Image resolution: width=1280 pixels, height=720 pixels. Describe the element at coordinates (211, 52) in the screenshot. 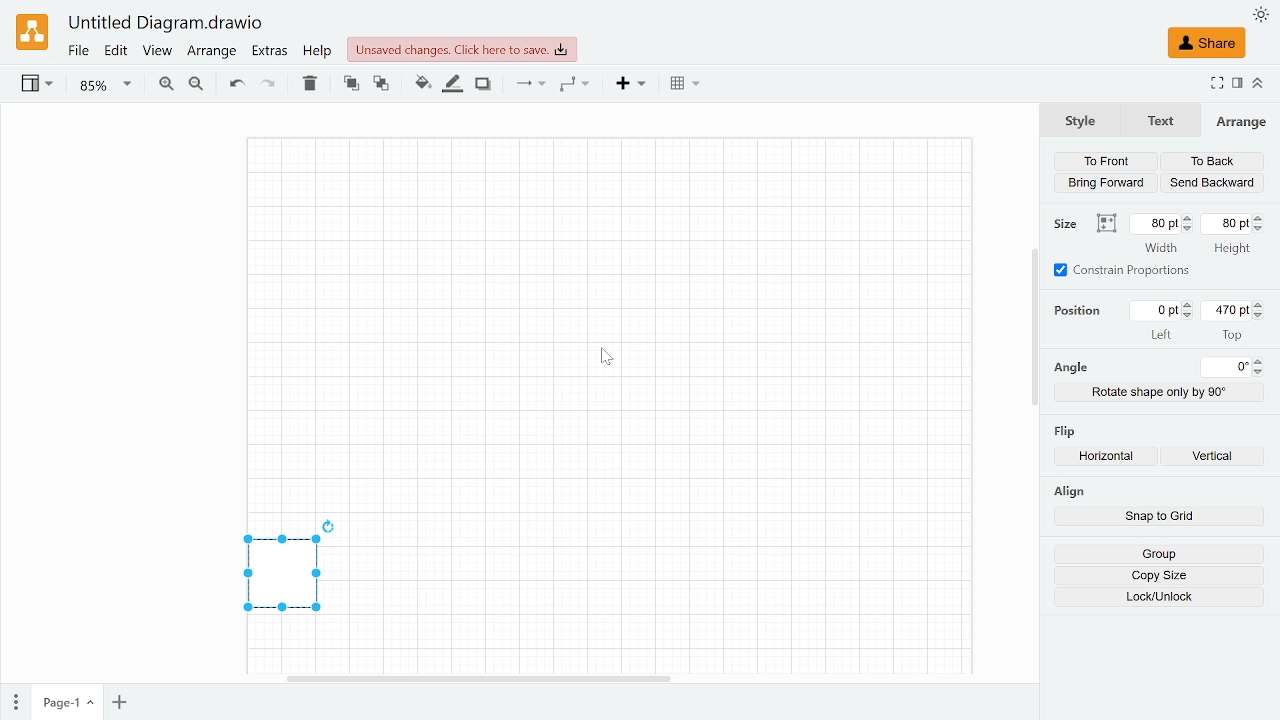

I see `Arrange` at that location.